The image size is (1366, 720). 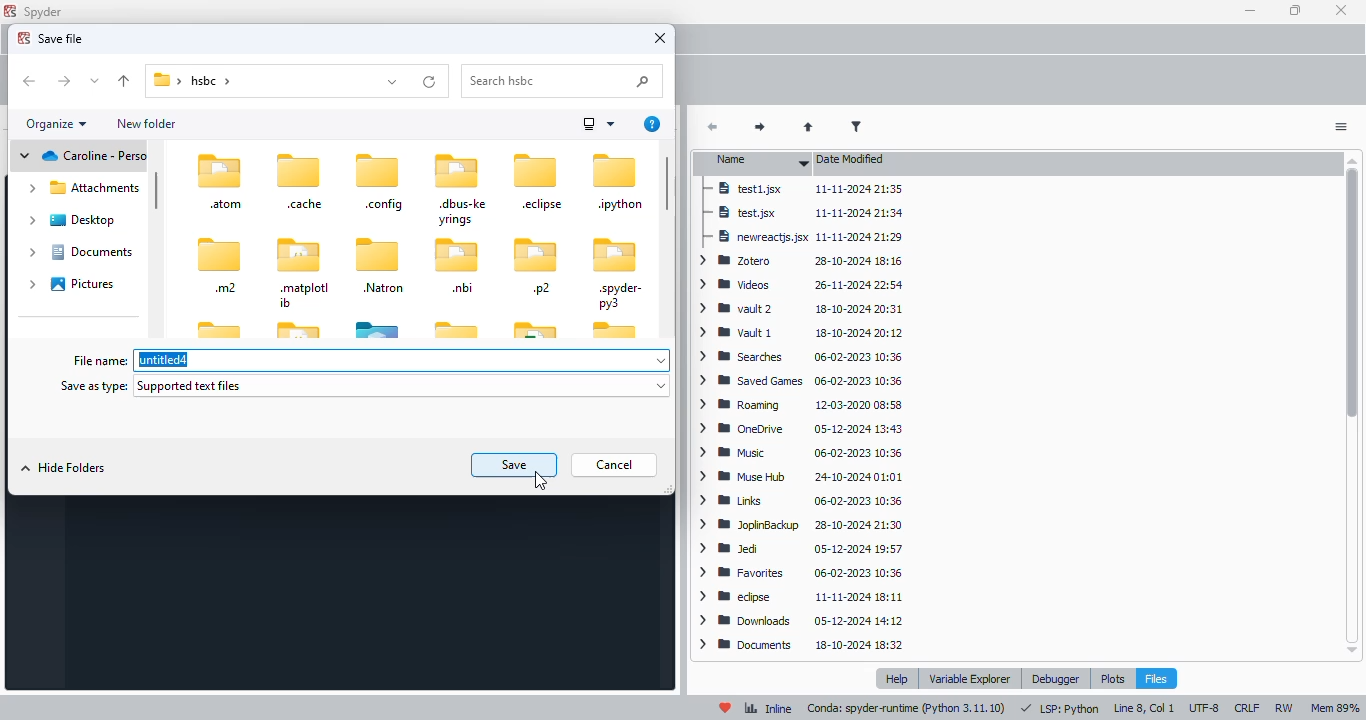 I want to click on searches, so click(x=742, y=357).